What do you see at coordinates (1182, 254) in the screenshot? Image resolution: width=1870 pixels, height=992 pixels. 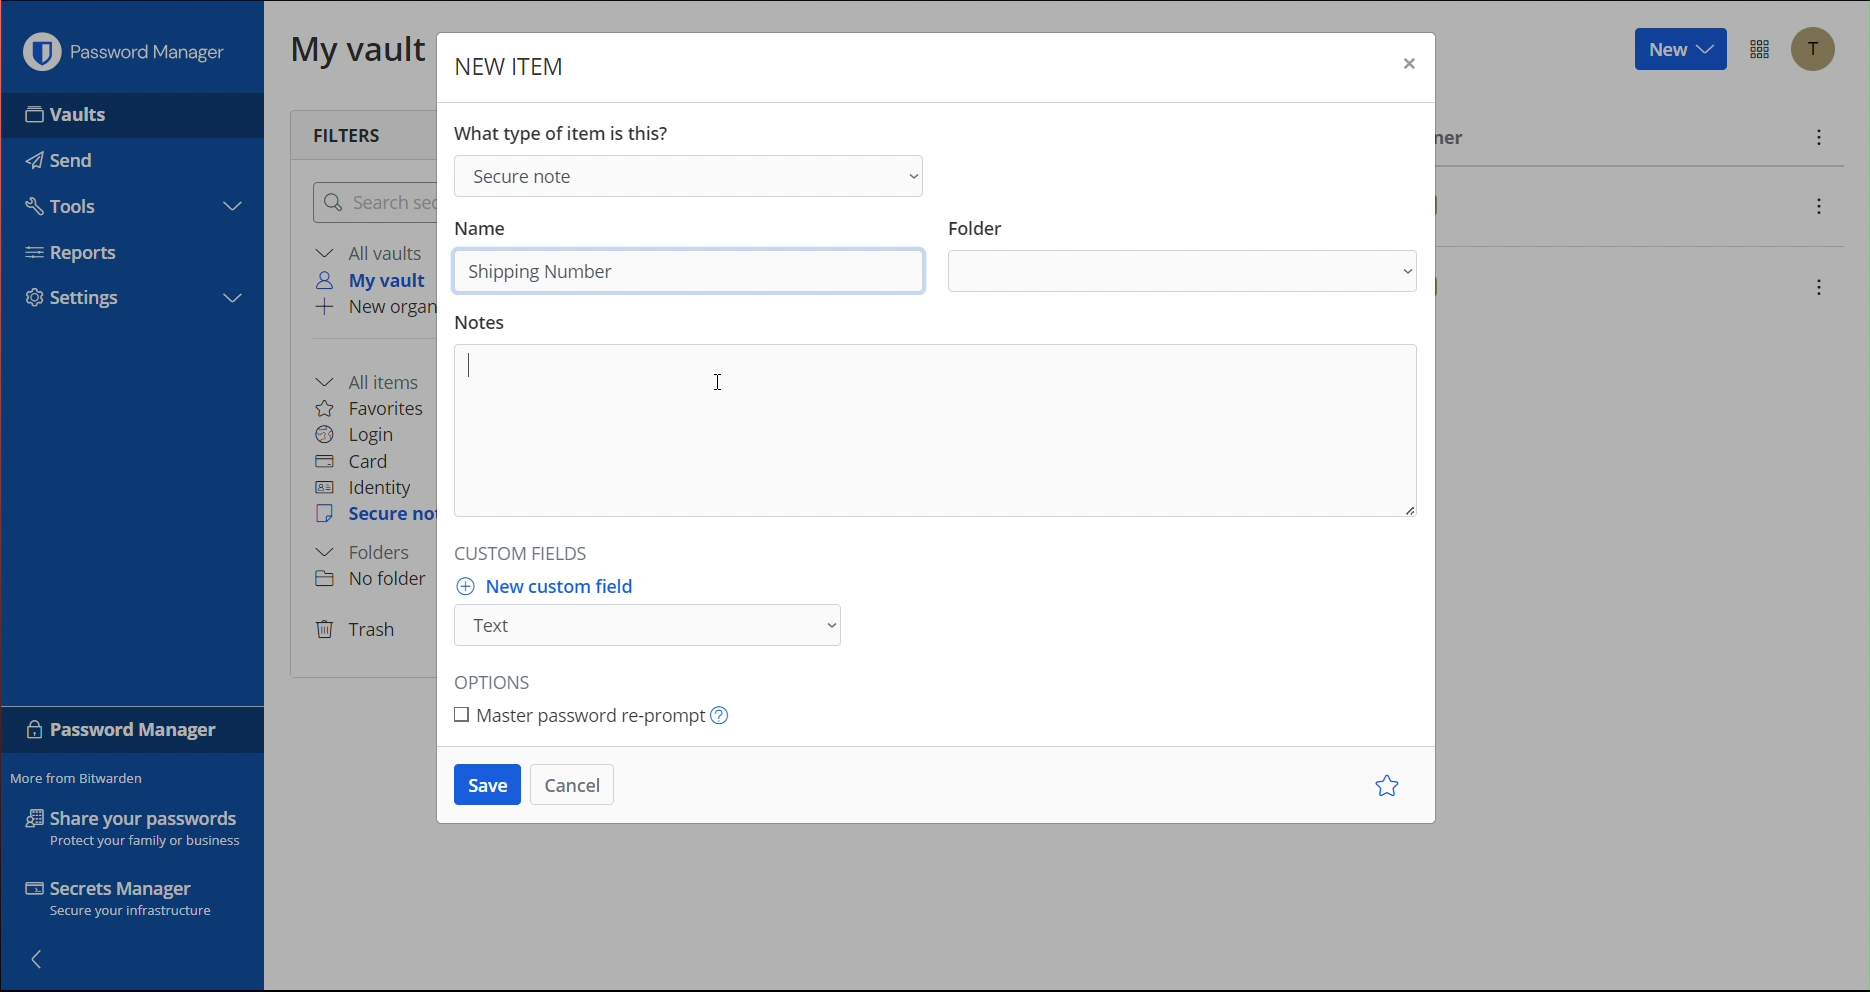 I see `Folder` at bounding box center [1182, 254].